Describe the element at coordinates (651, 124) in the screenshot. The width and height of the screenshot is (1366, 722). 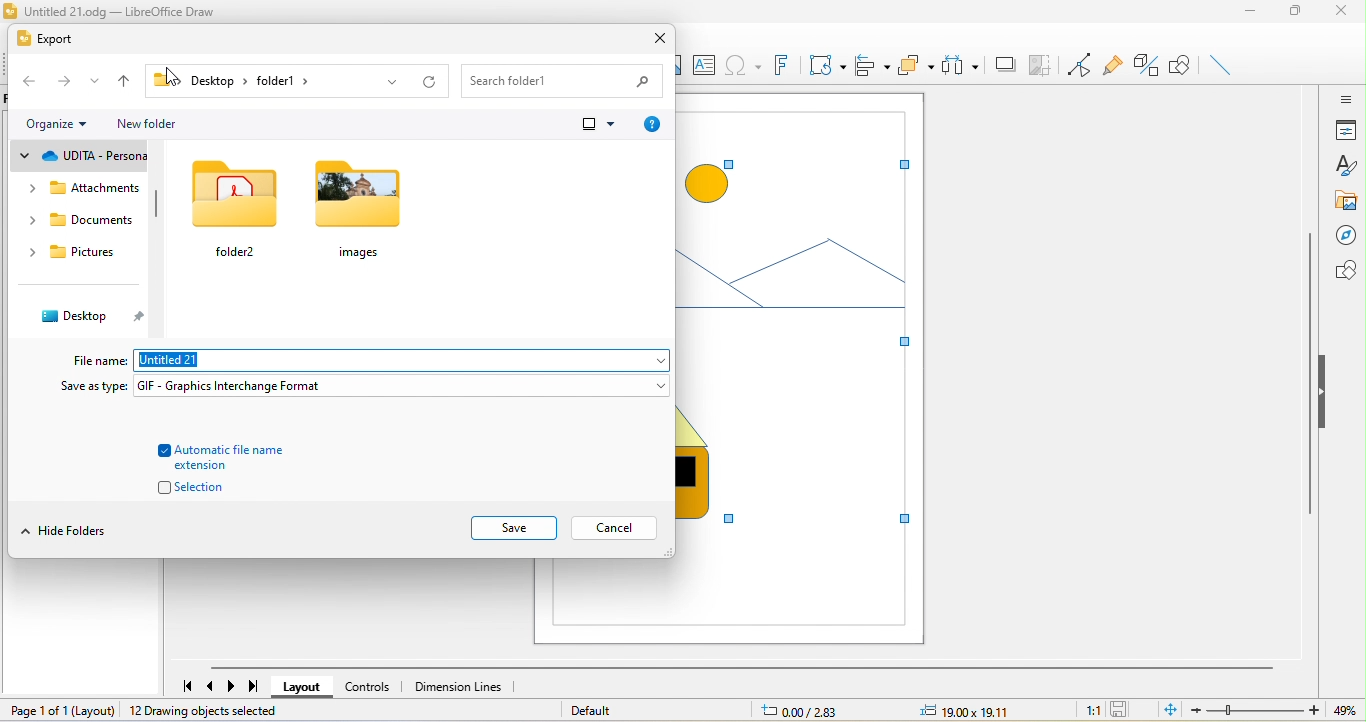
I see `help` at that location.